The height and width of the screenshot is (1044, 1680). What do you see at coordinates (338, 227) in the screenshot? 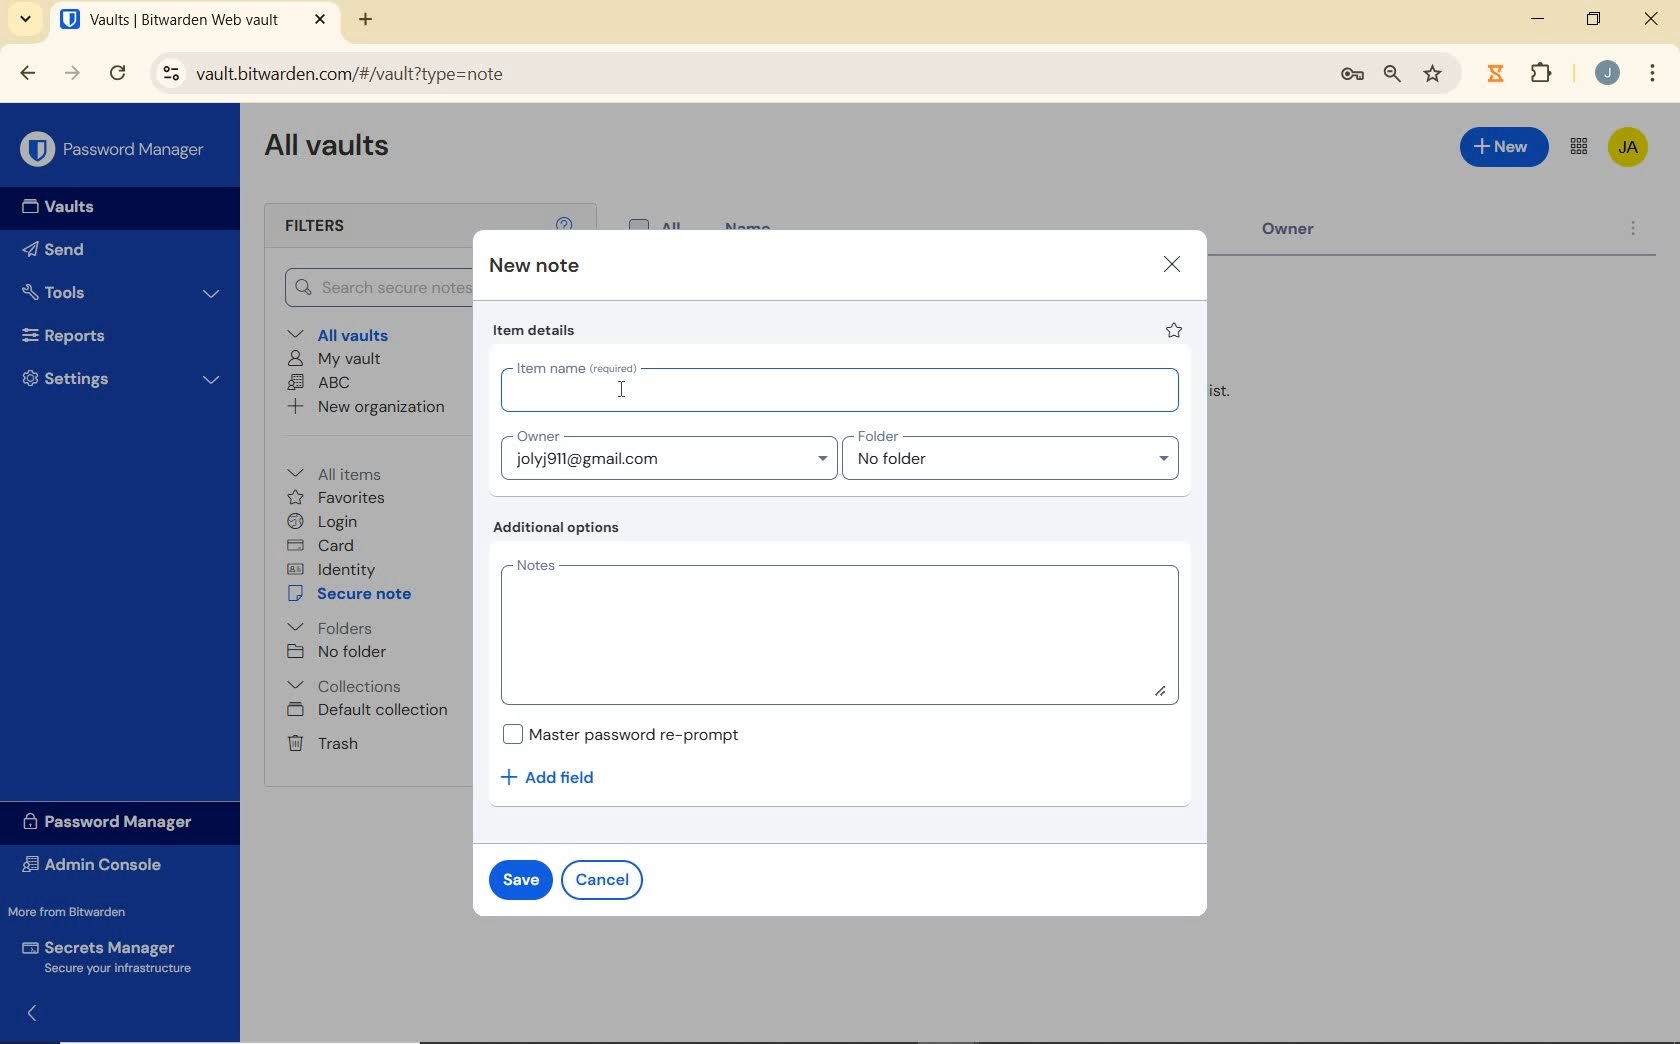
I see `Filters` at bounding box center [338, 227].